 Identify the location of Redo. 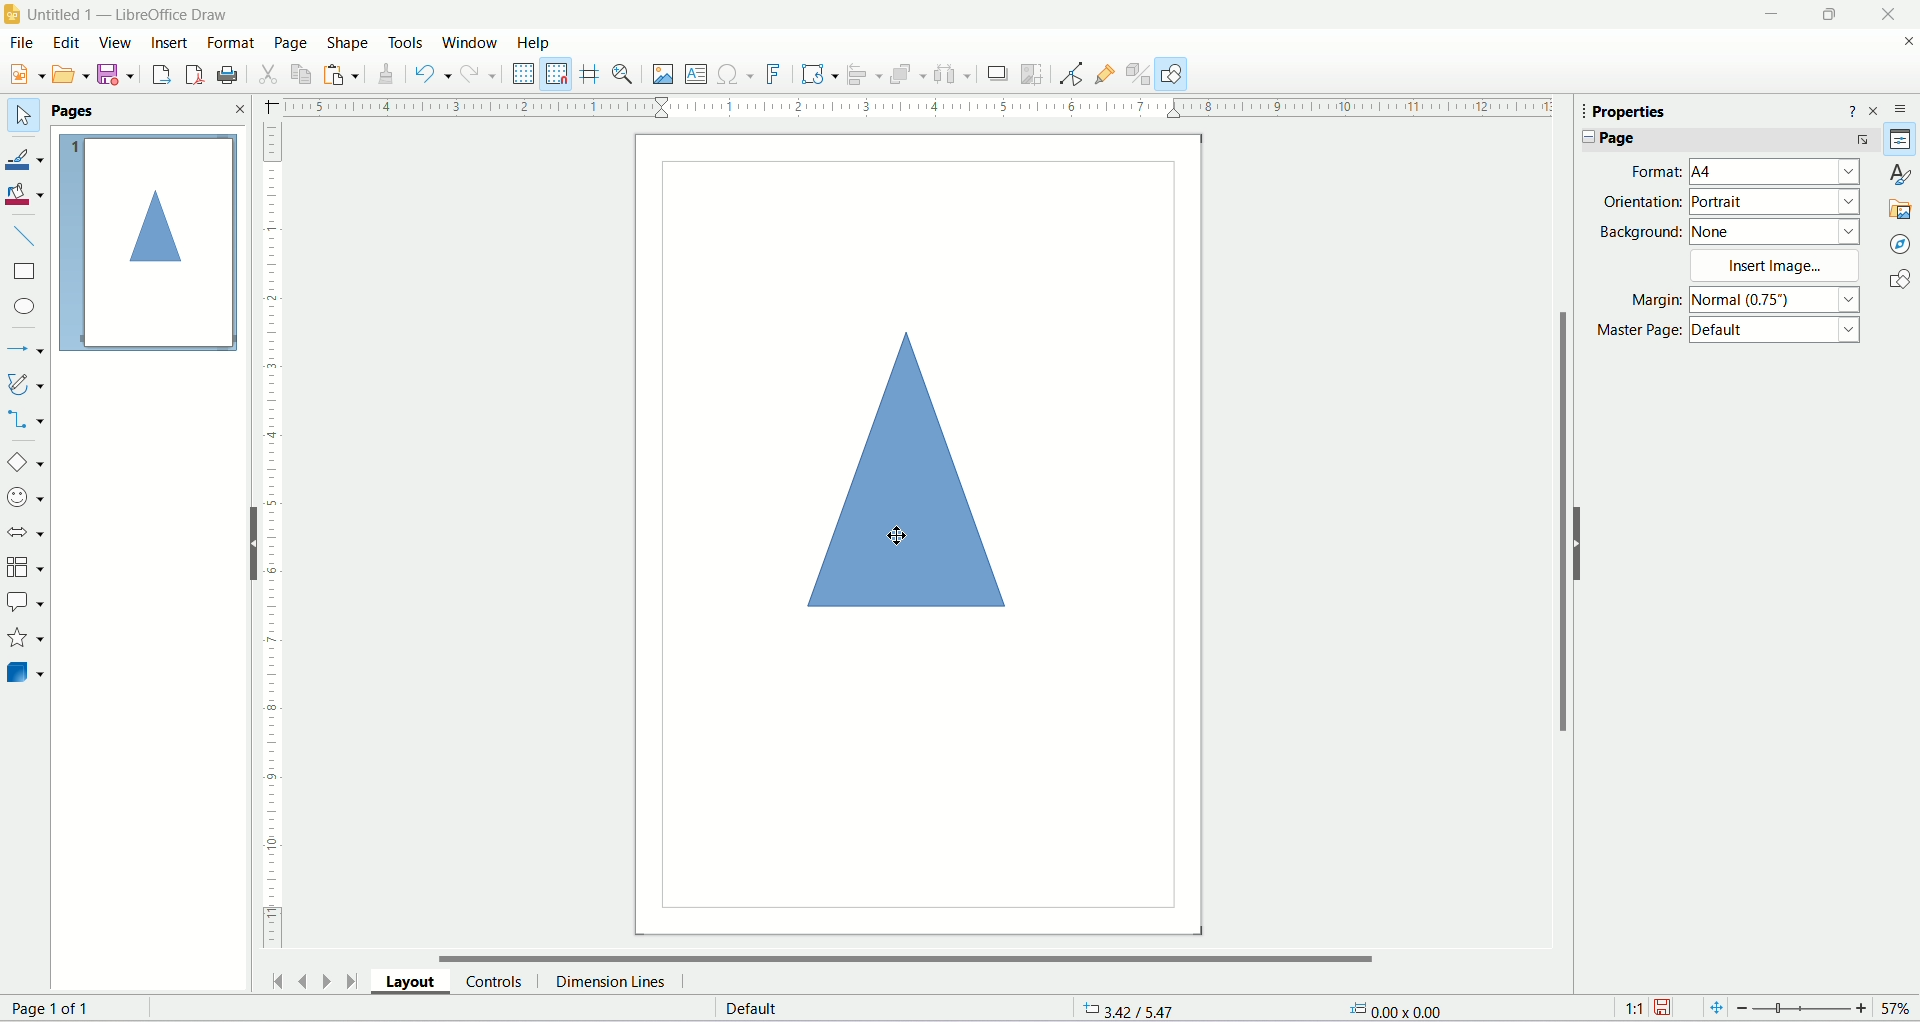
(478, 73).